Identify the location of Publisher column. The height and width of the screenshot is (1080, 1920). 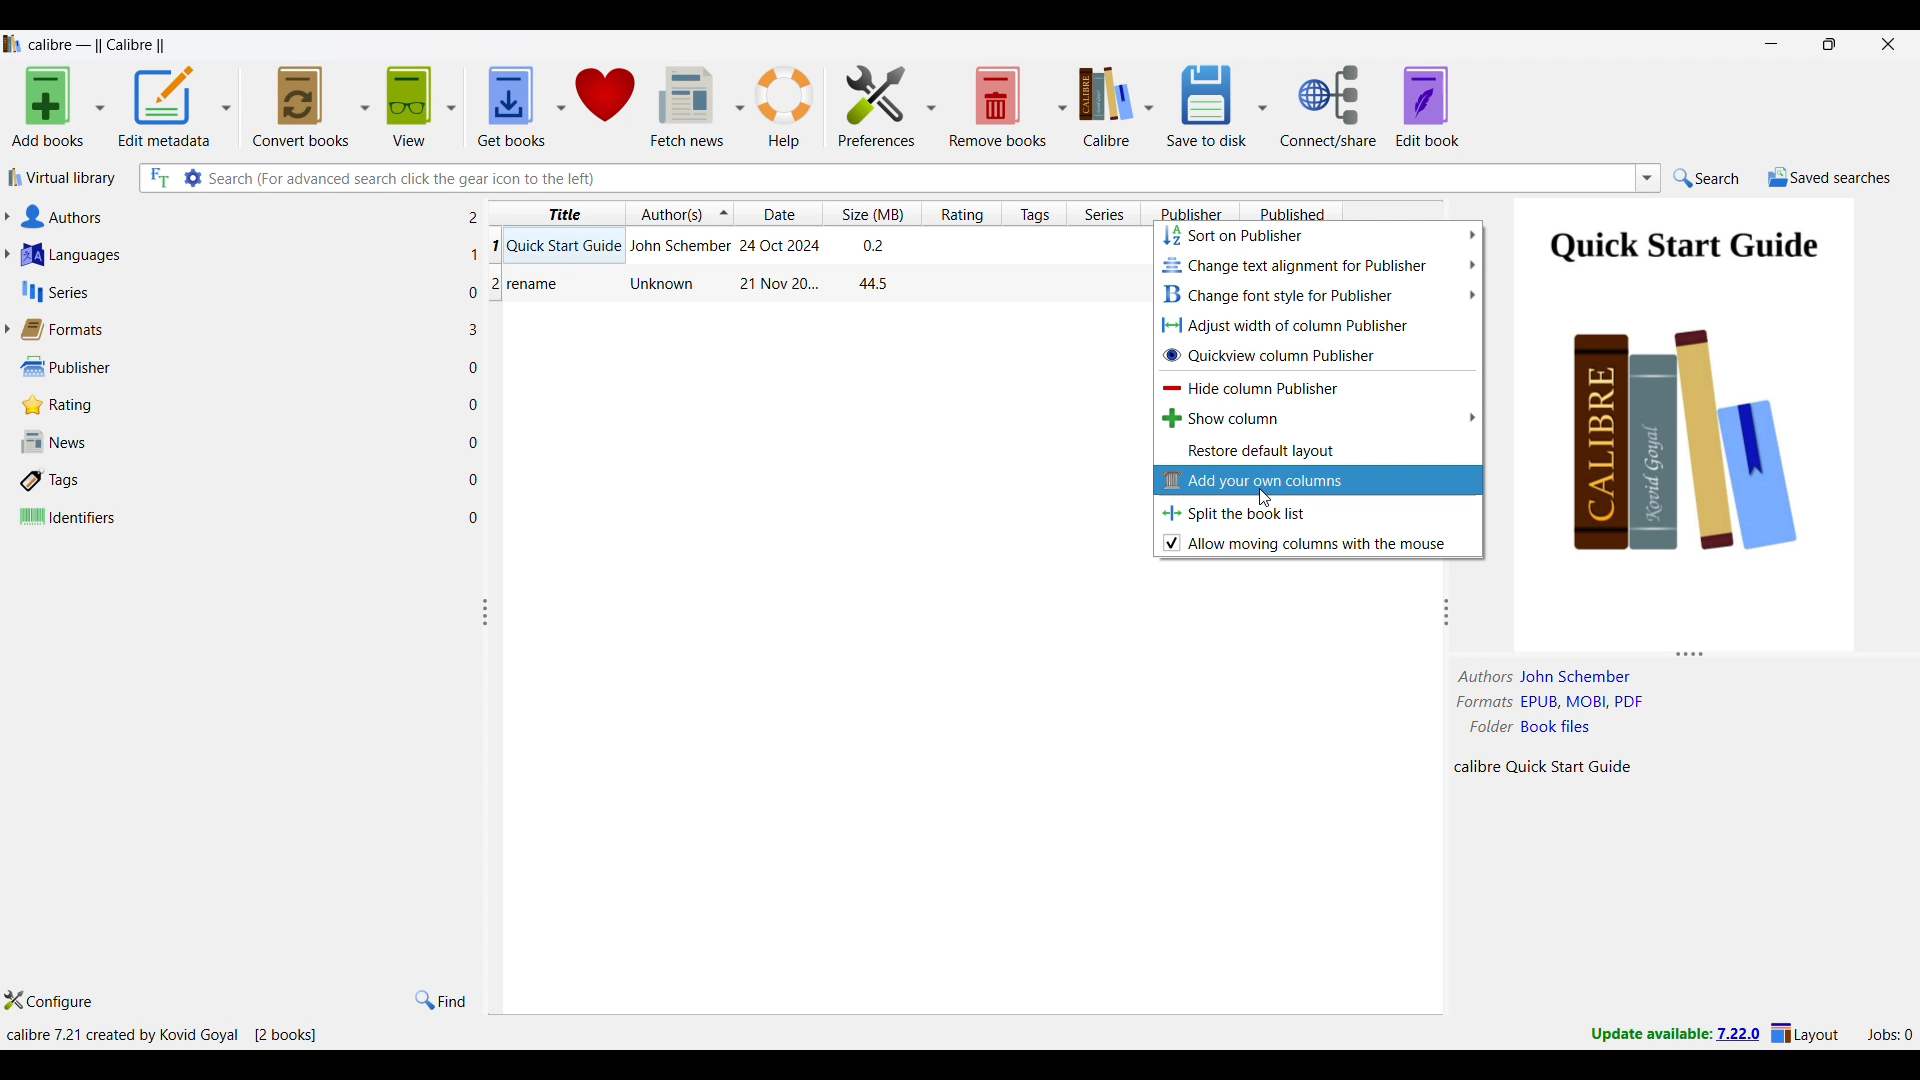
(1190, 213).